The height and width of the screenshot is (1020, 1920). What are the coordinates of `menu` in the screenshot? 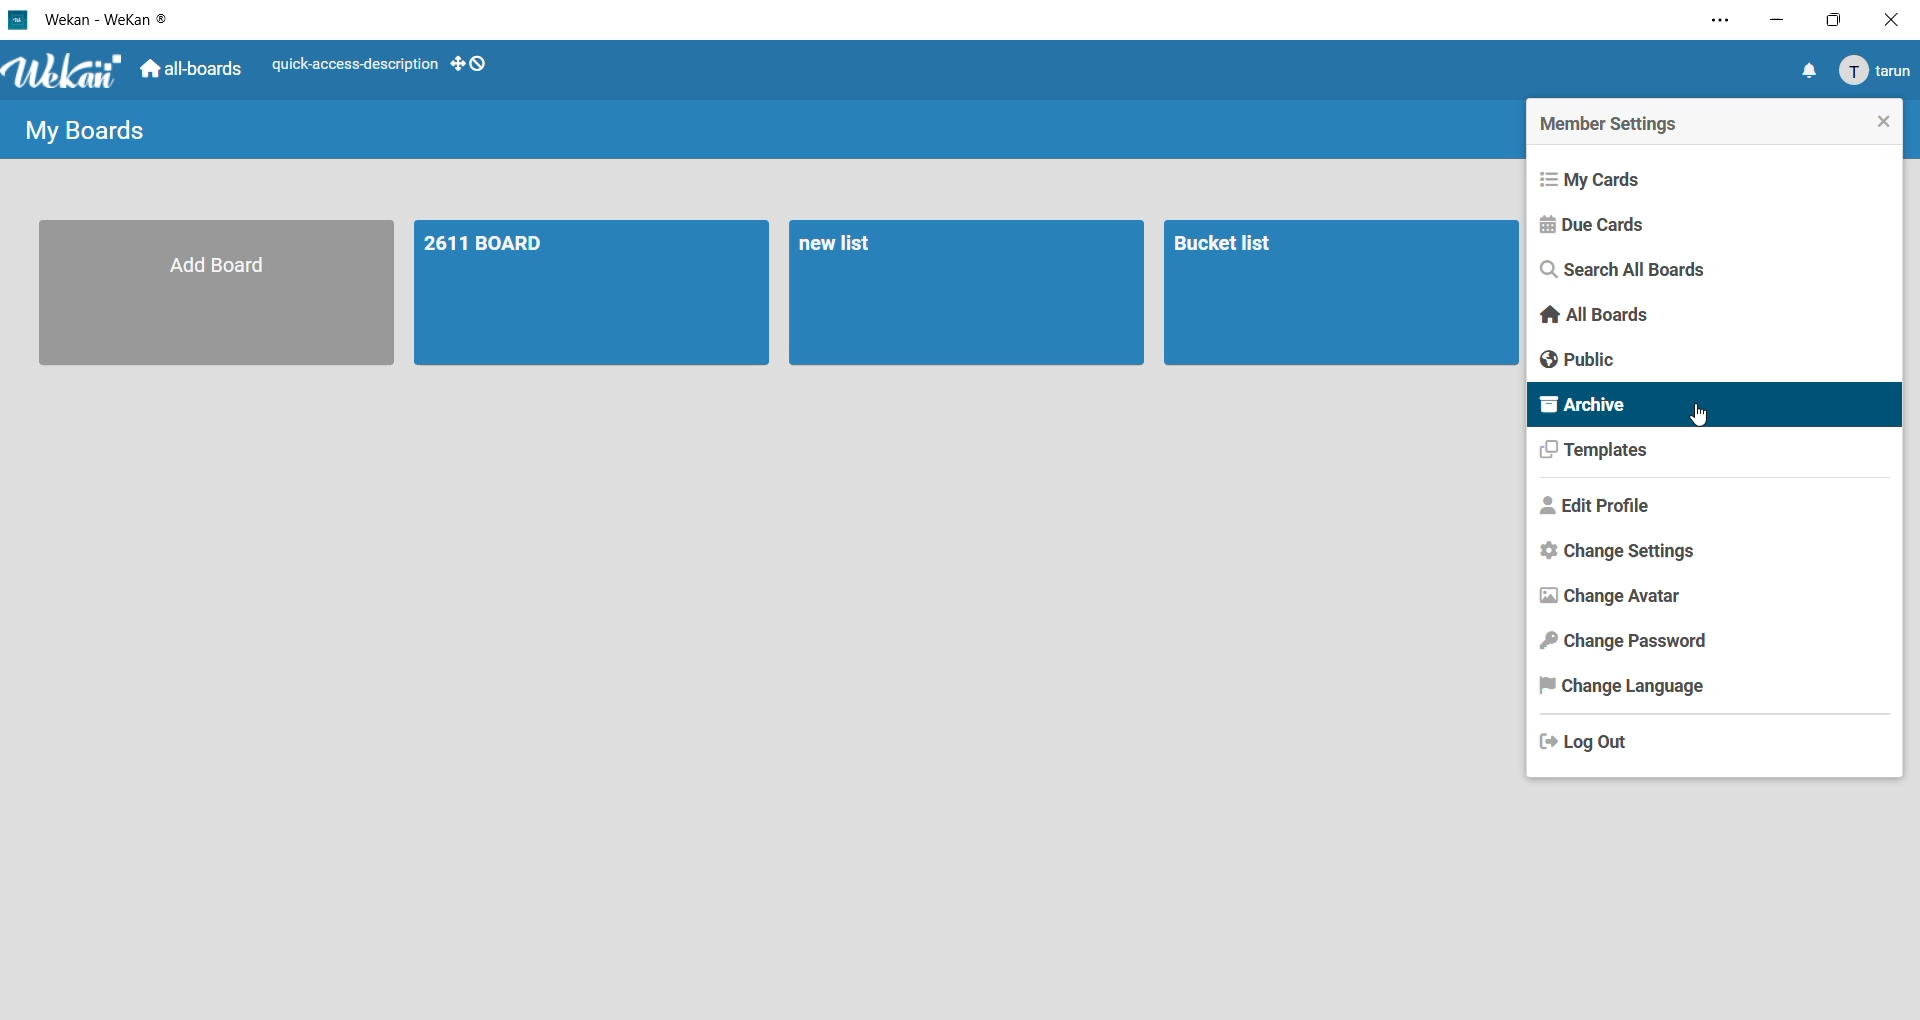 It's located at (1874, 70).